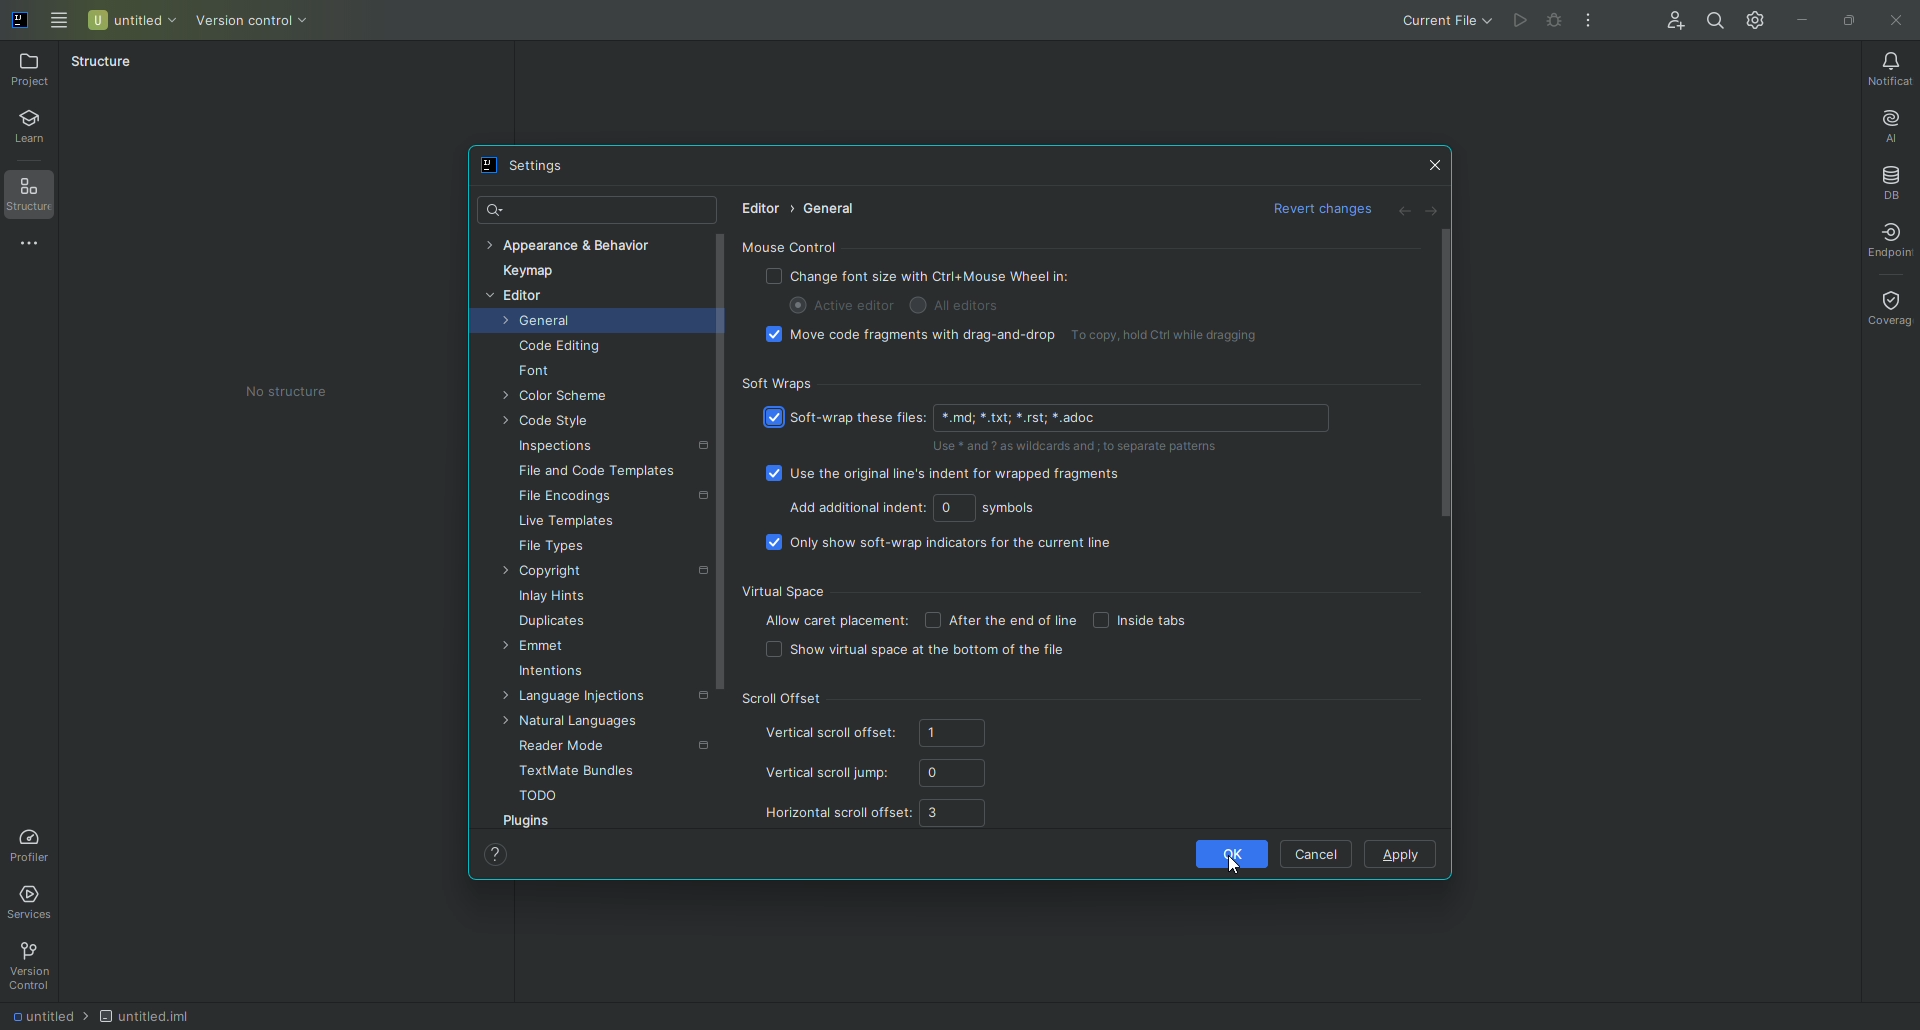  Describe the element at coordinates (918, 510) in the screenshot. I see `Add additional indent` at that location.